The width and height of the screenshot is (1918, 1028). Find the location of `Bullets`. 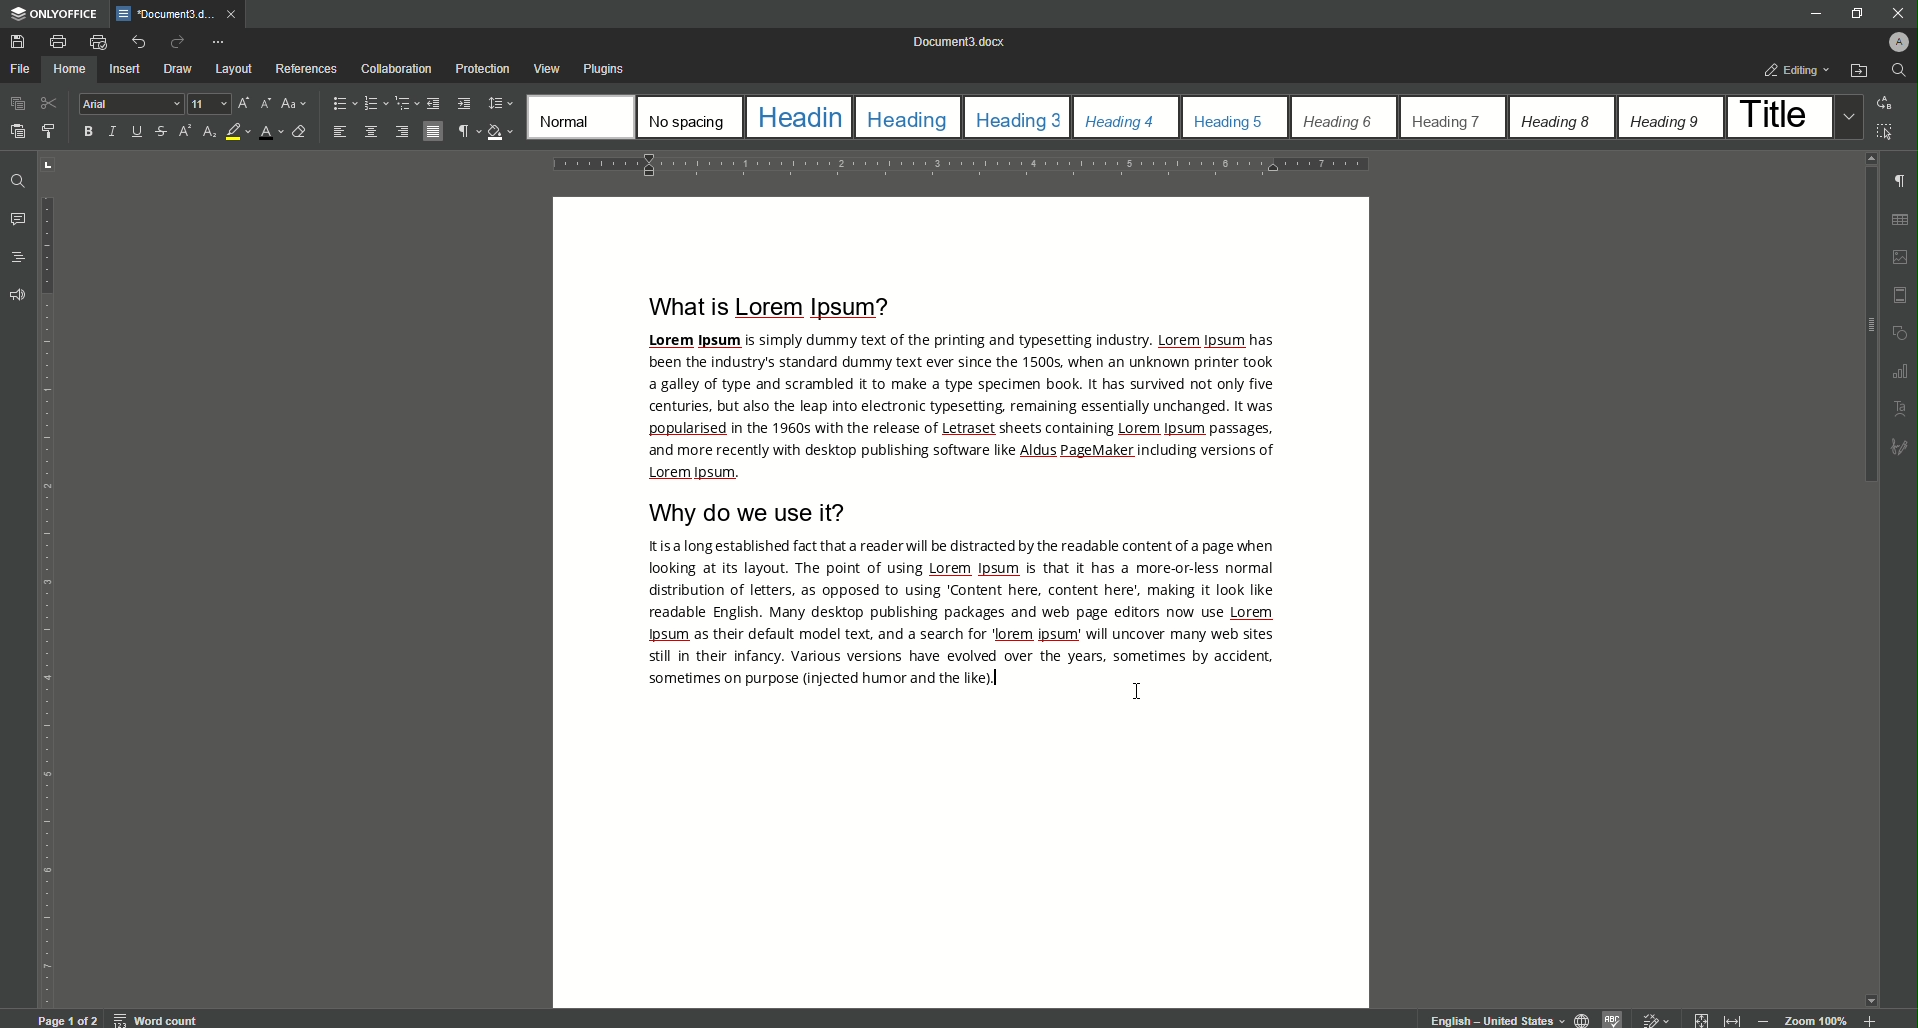

Bullets is located at coordinates (339, 104).